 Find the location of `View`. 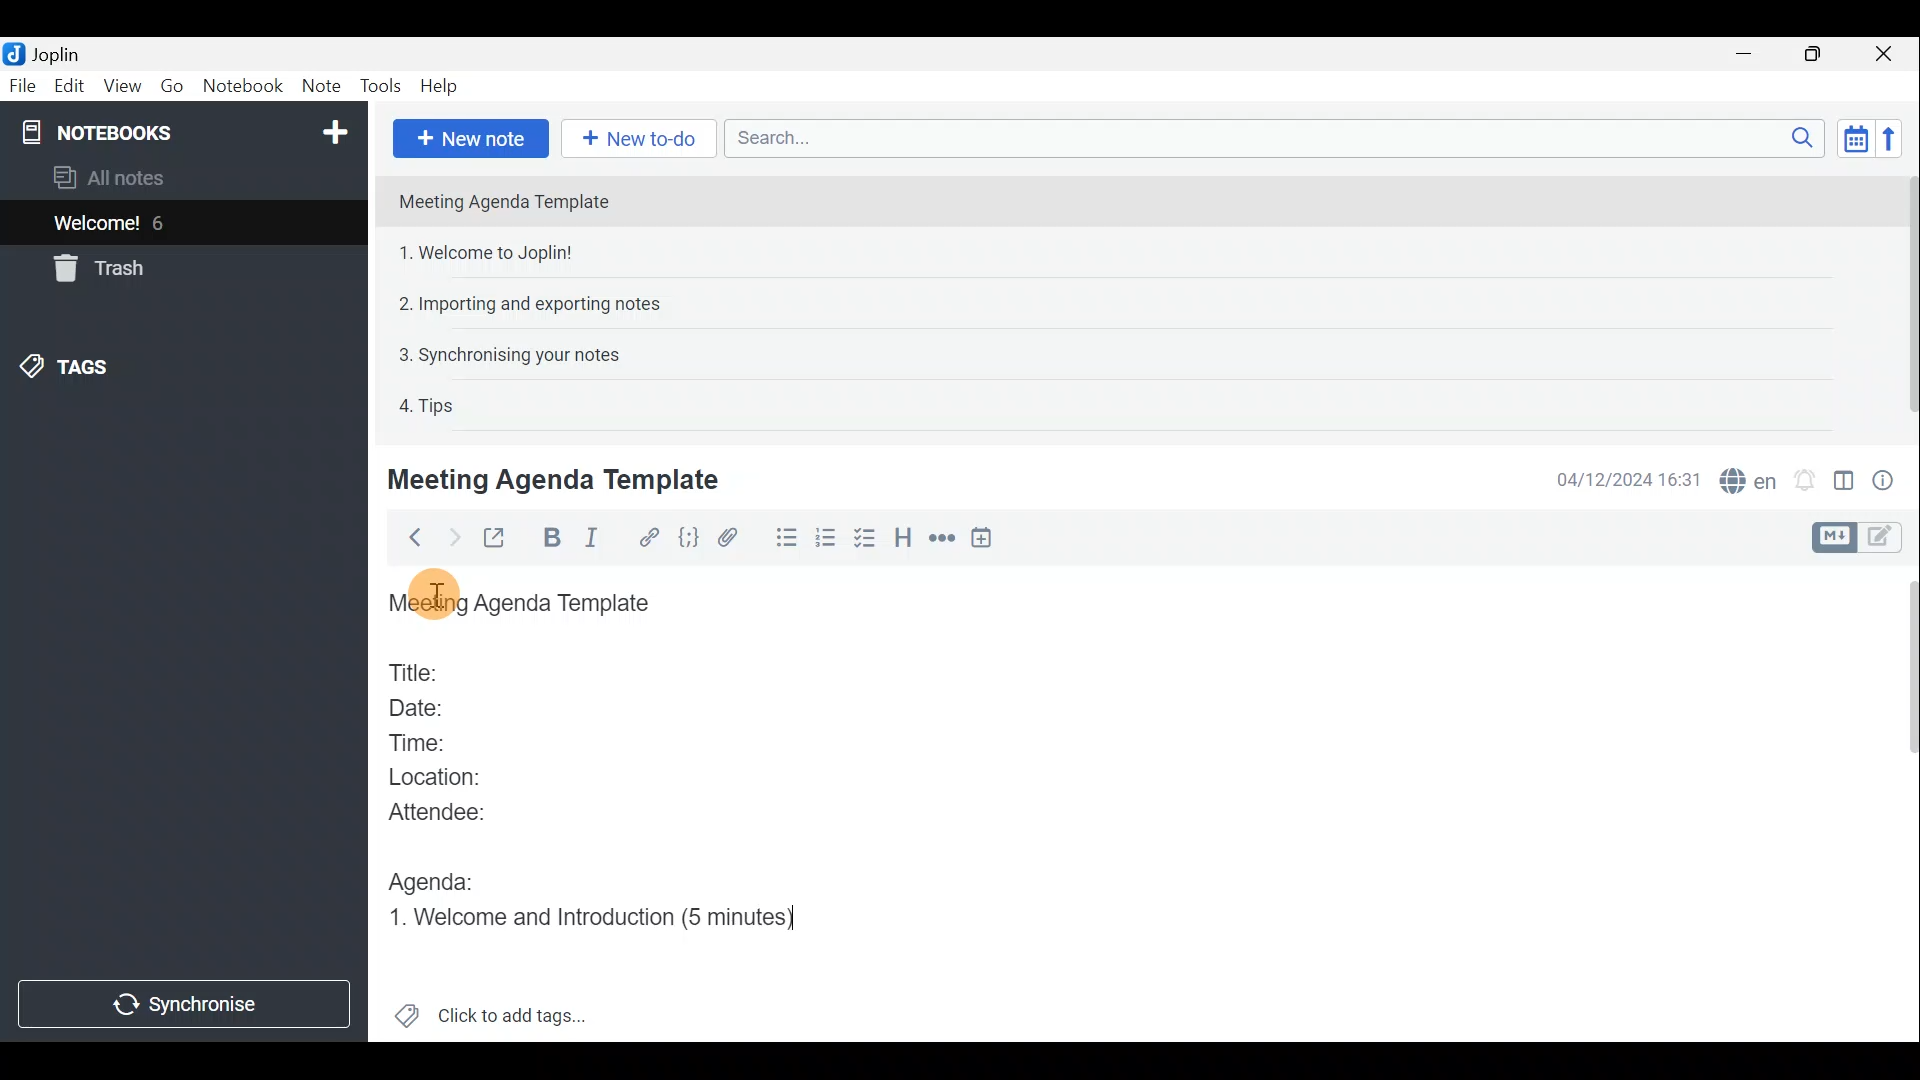

View is located at coordinates (119, 88).